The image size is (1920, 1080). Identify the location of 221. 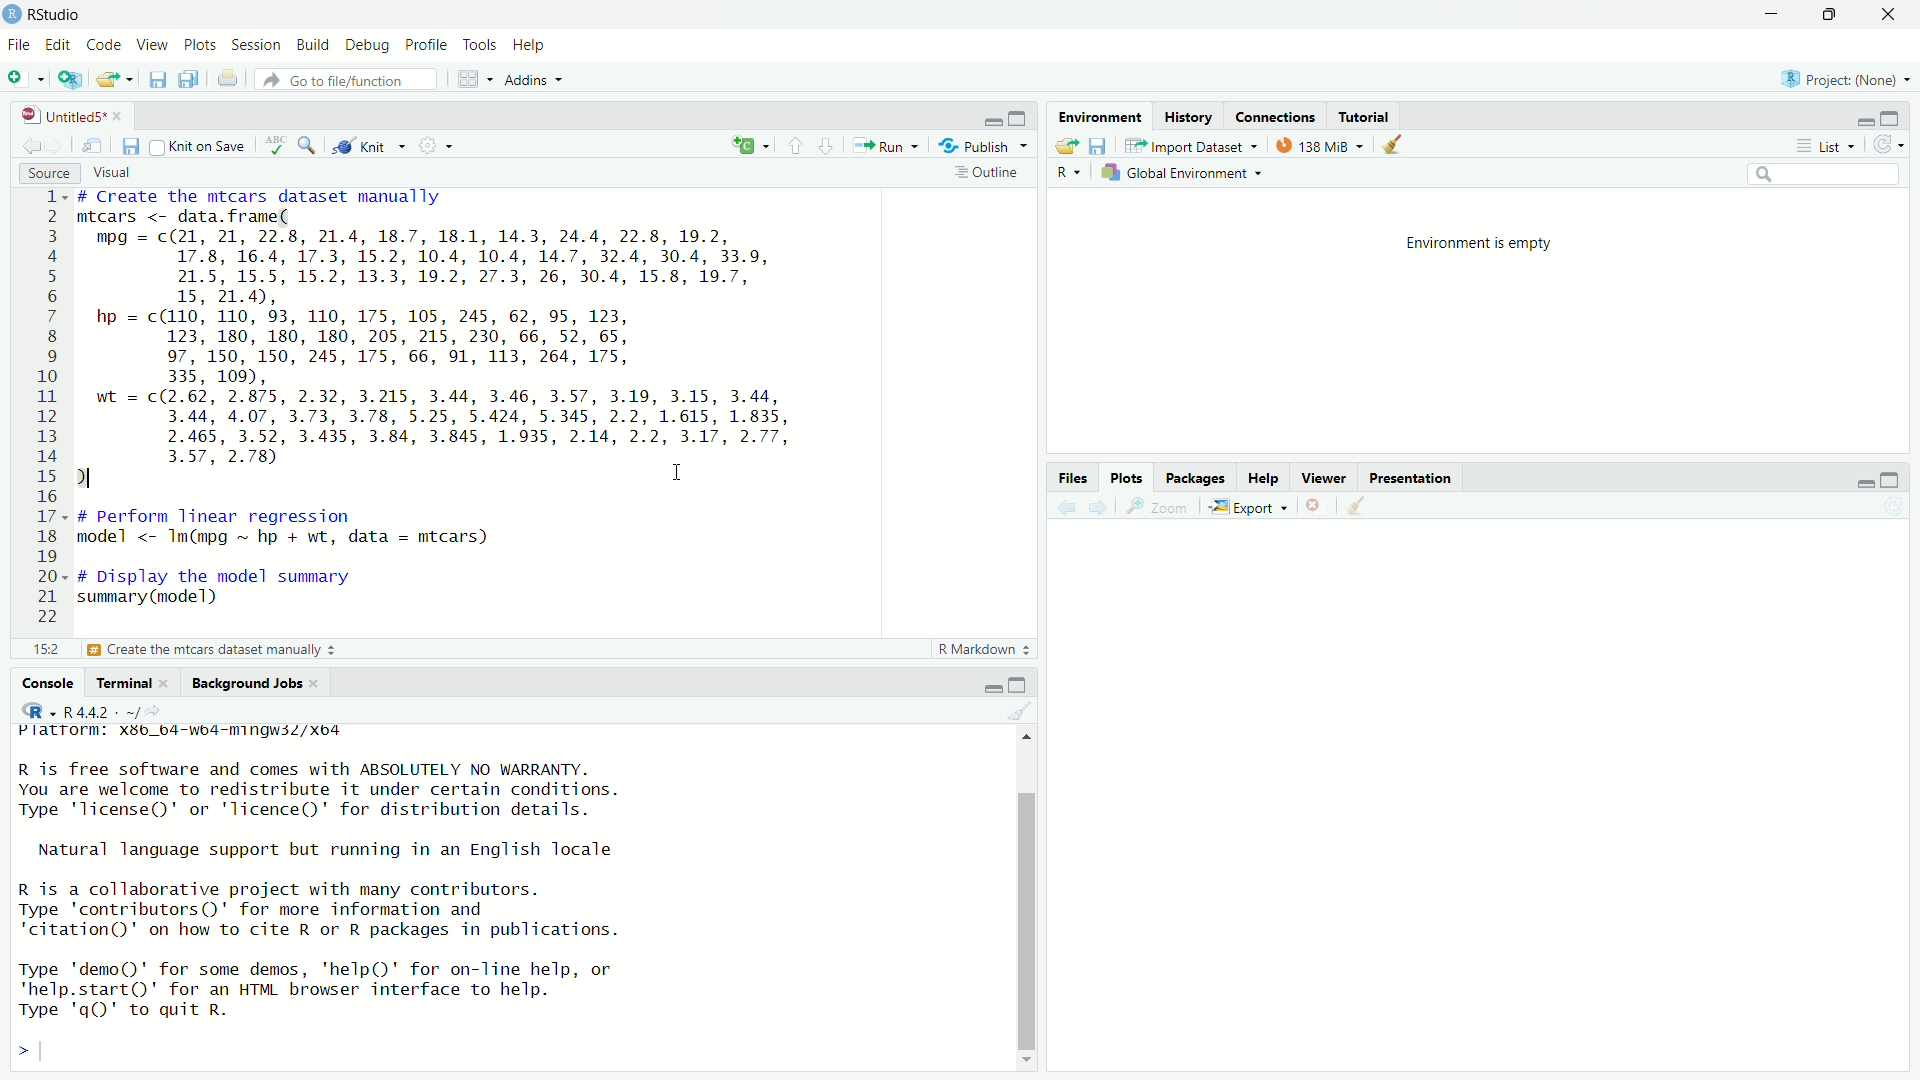
(44, 651).